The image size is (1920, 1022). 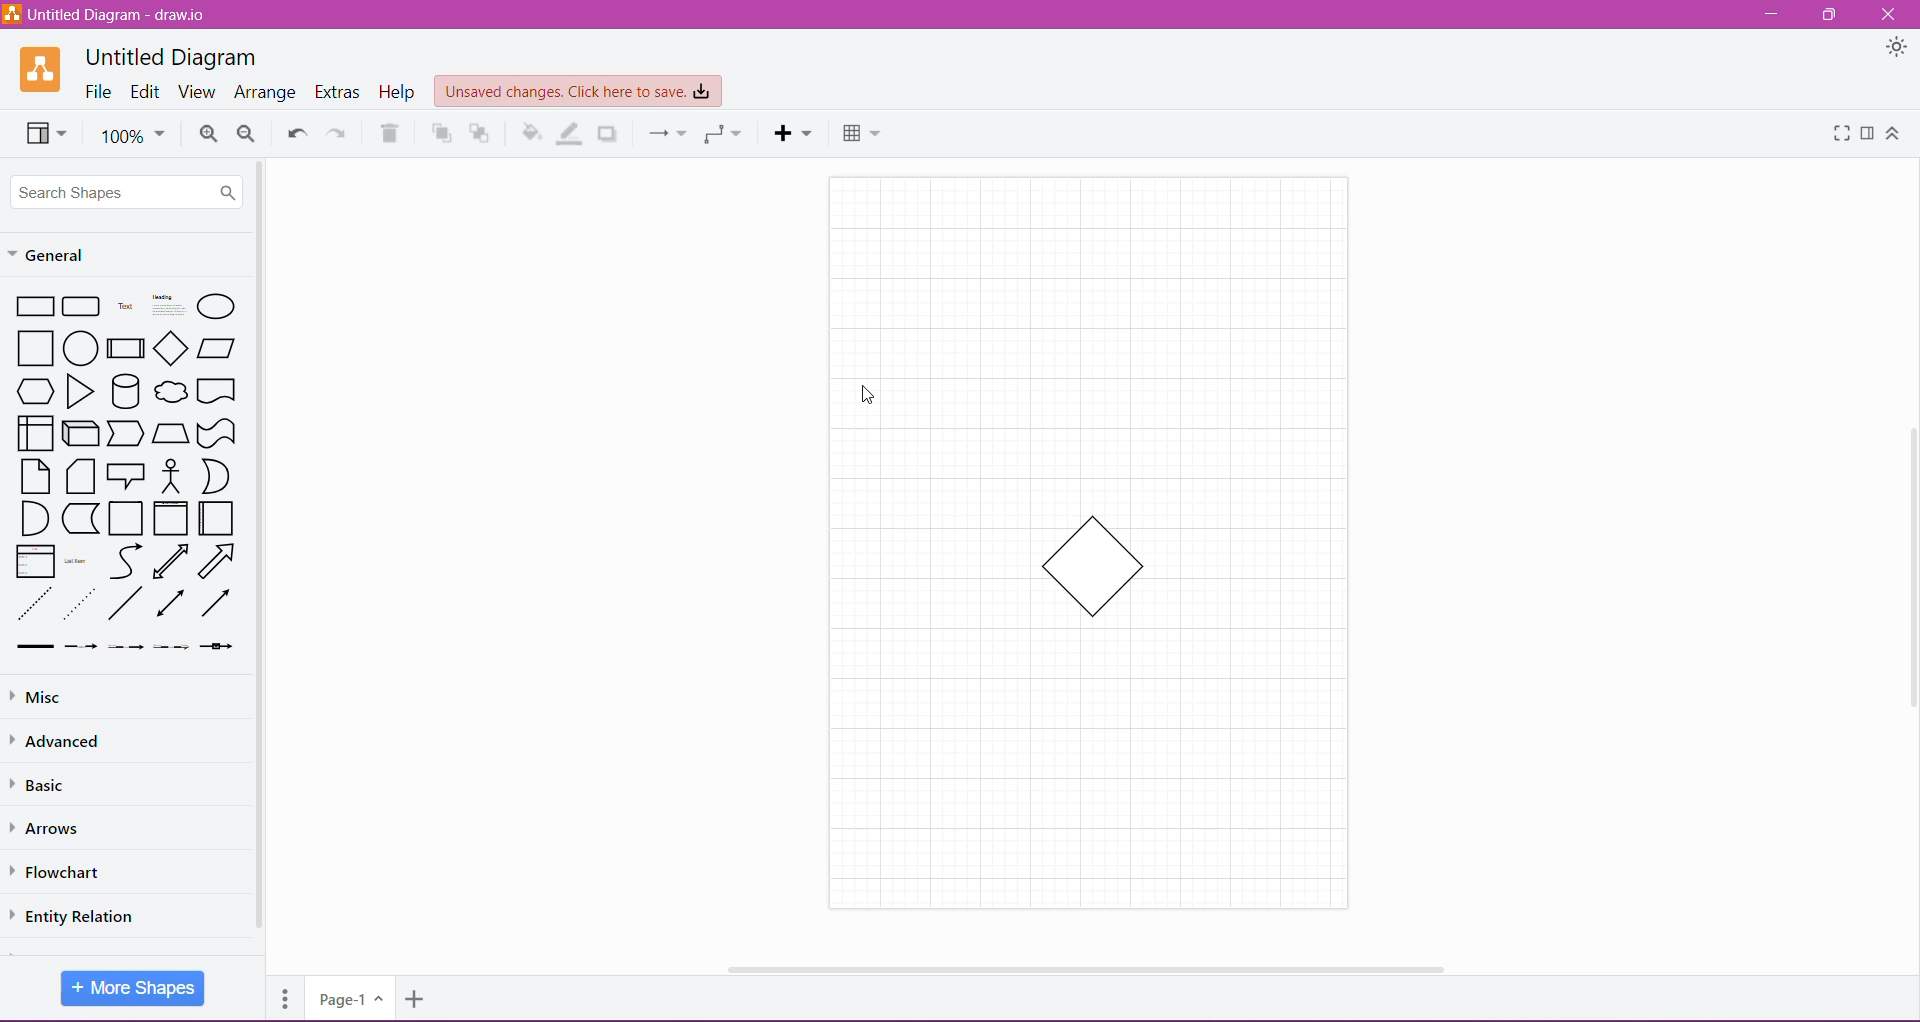 I want to click on Insert , so click(x=792, y=134).